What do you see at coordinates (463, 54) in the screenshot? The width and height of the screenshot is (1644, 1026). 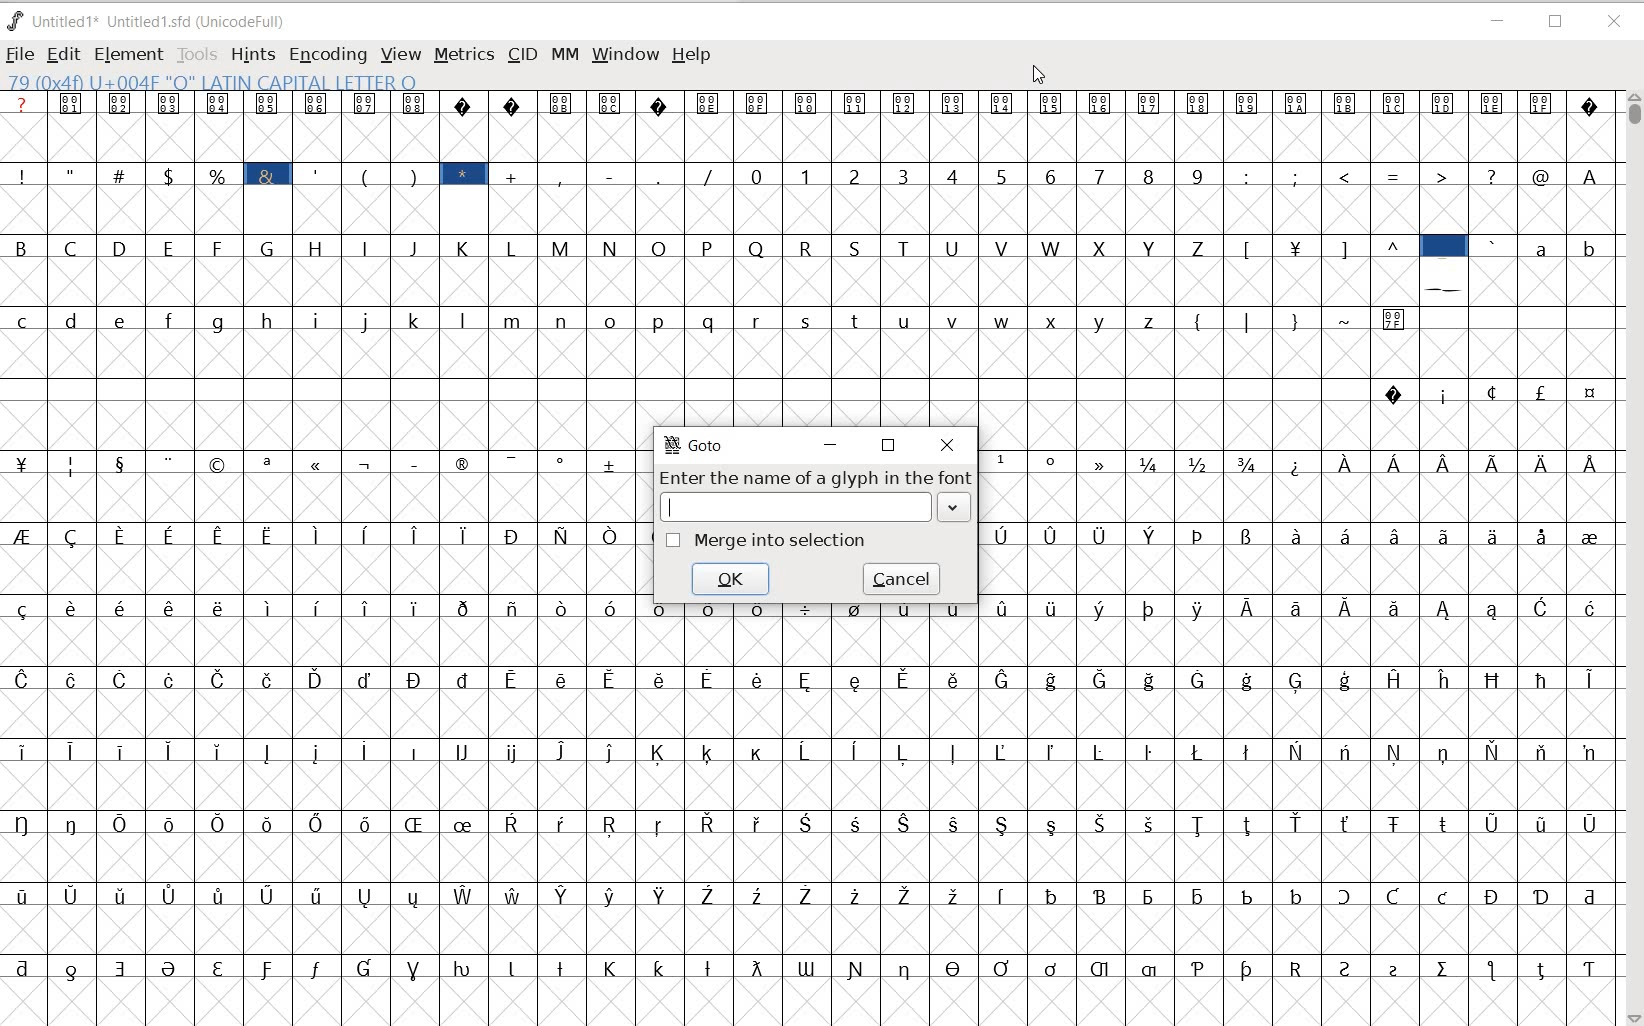 I see `METRICS` at bounding box center [463, 54].